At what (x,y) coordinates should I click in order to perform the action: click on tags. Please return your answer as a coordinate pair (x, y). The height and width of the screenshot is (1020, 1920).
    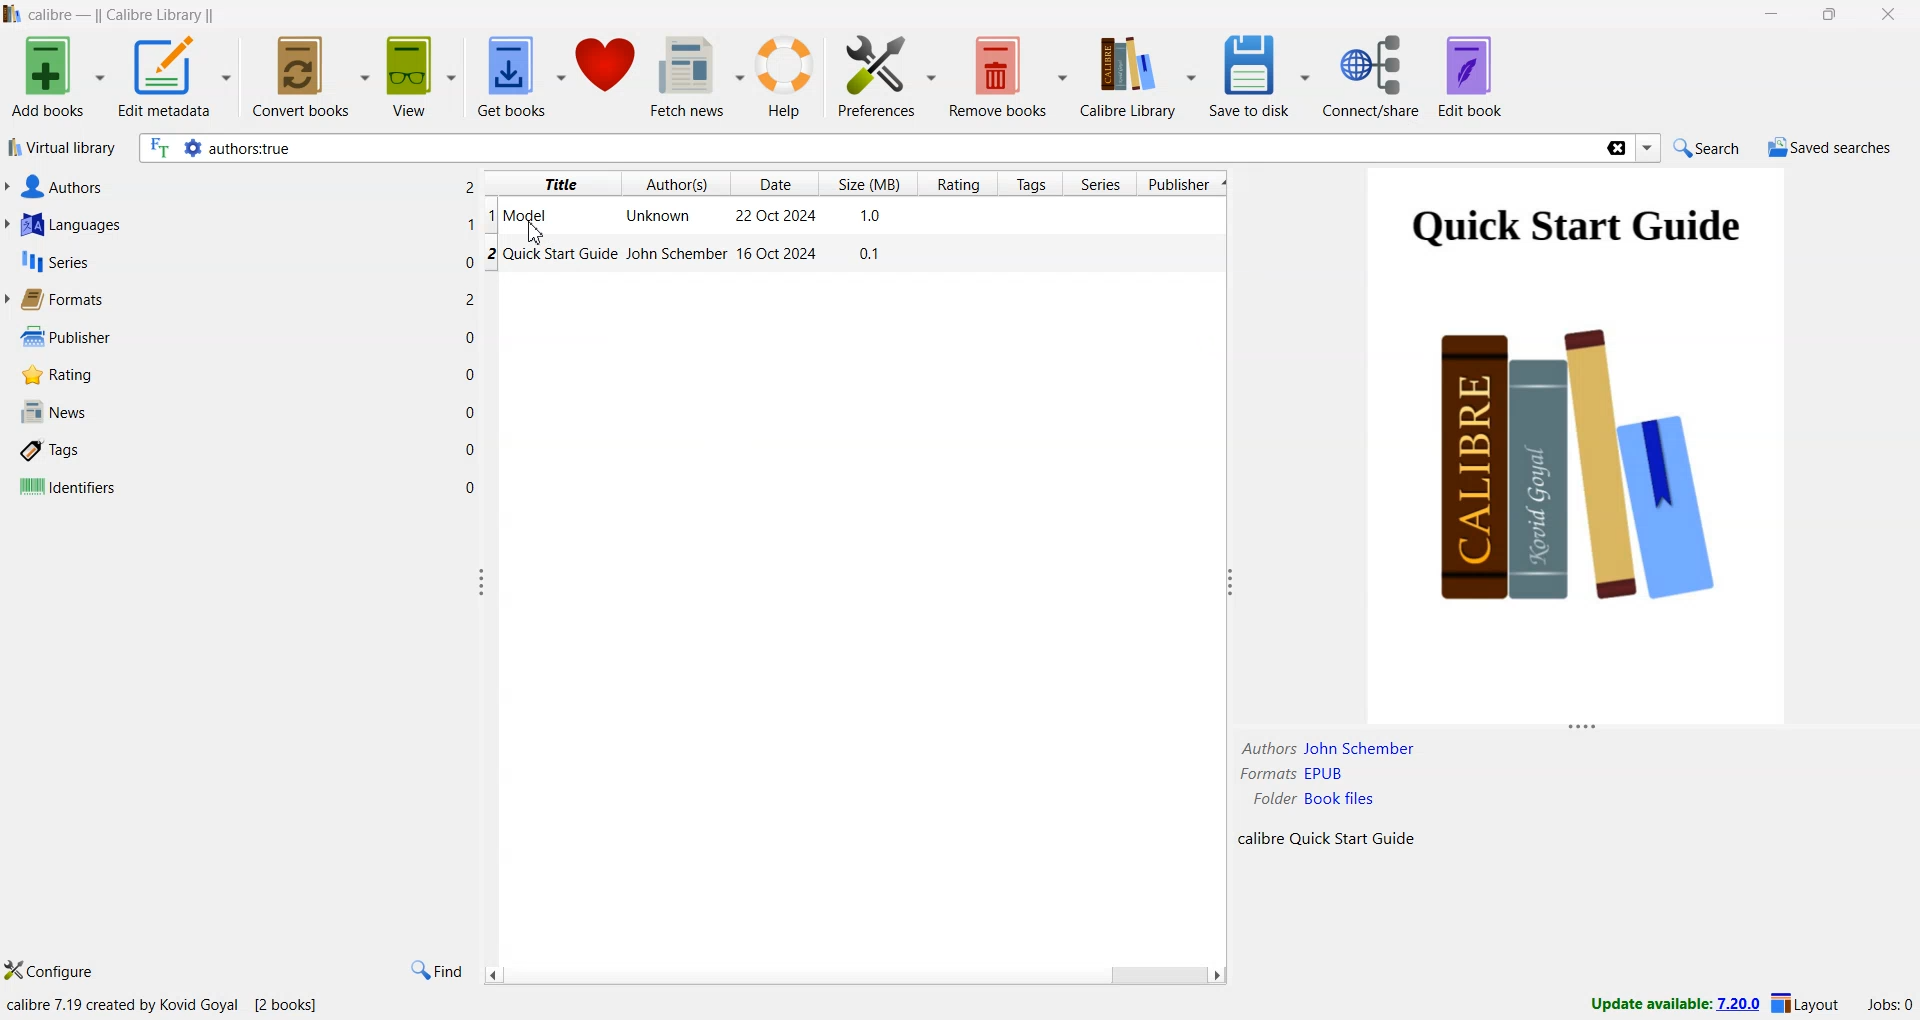
    Looking at the image, I should click on (53, 452).